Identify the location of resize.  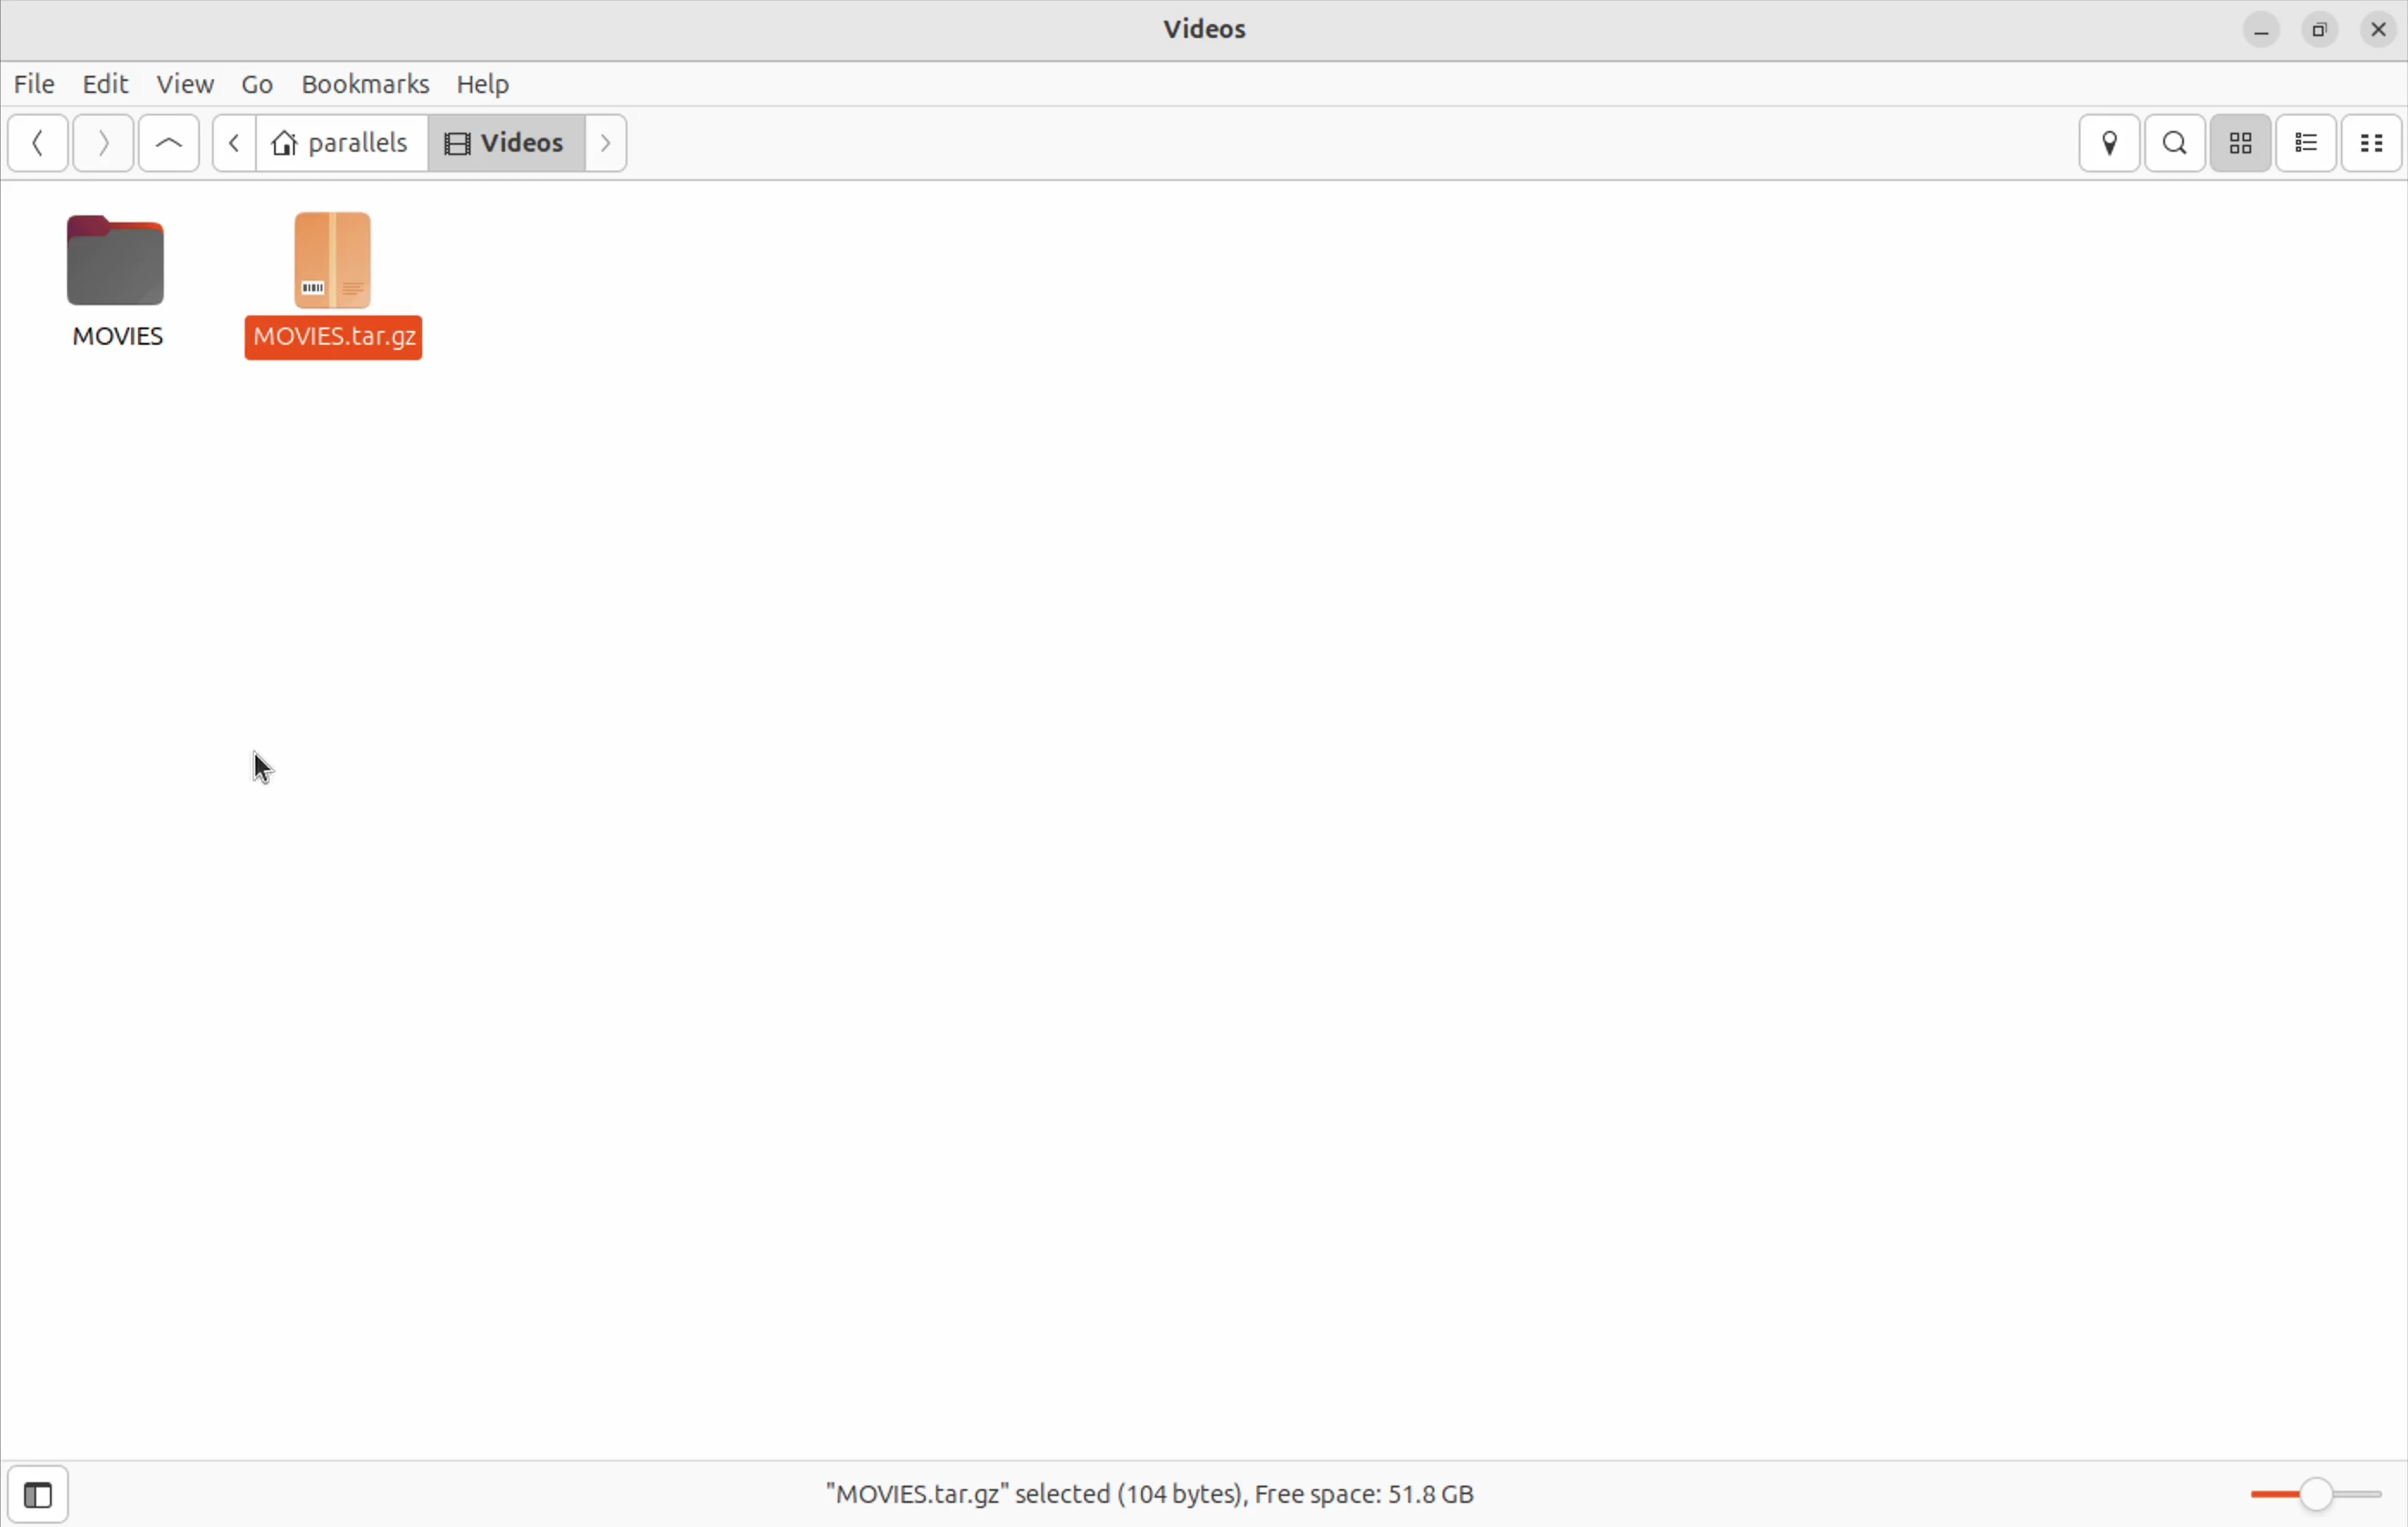
(2318, 32).